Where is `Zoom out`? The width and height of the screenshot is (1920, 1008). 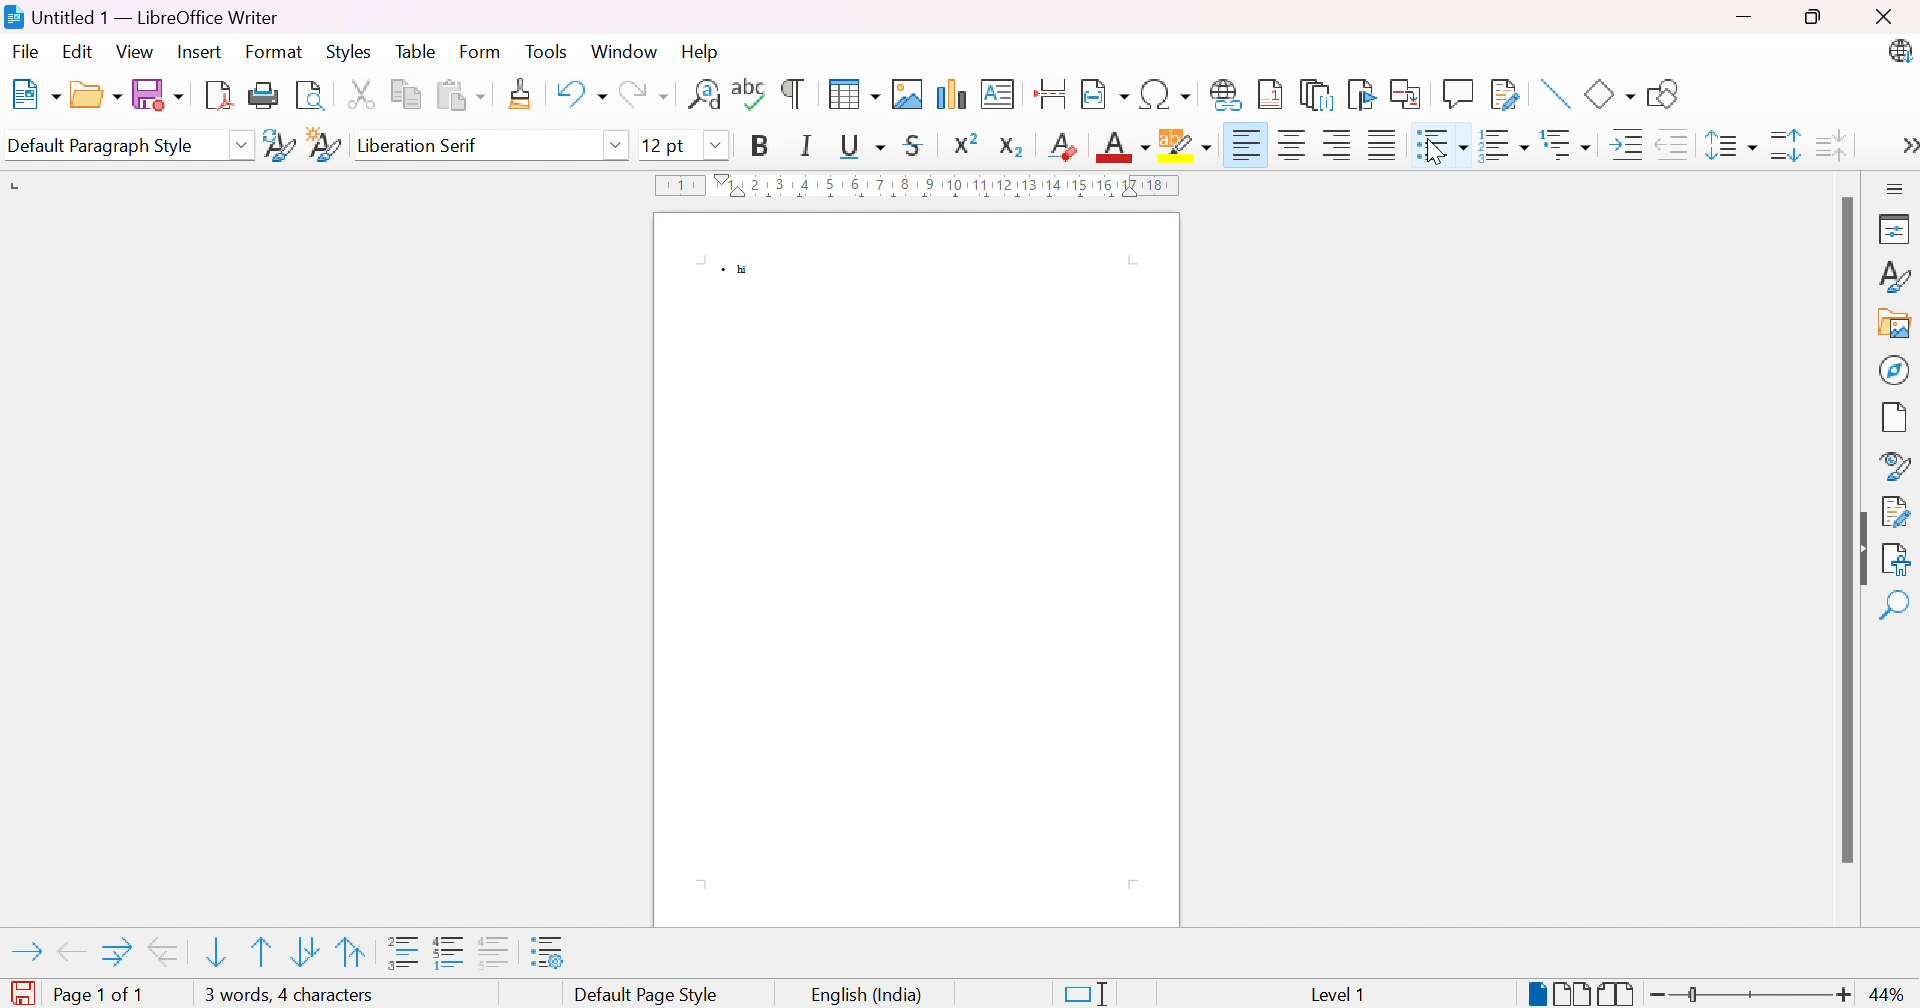 Zoom out is located at coordinates (1650, 995).